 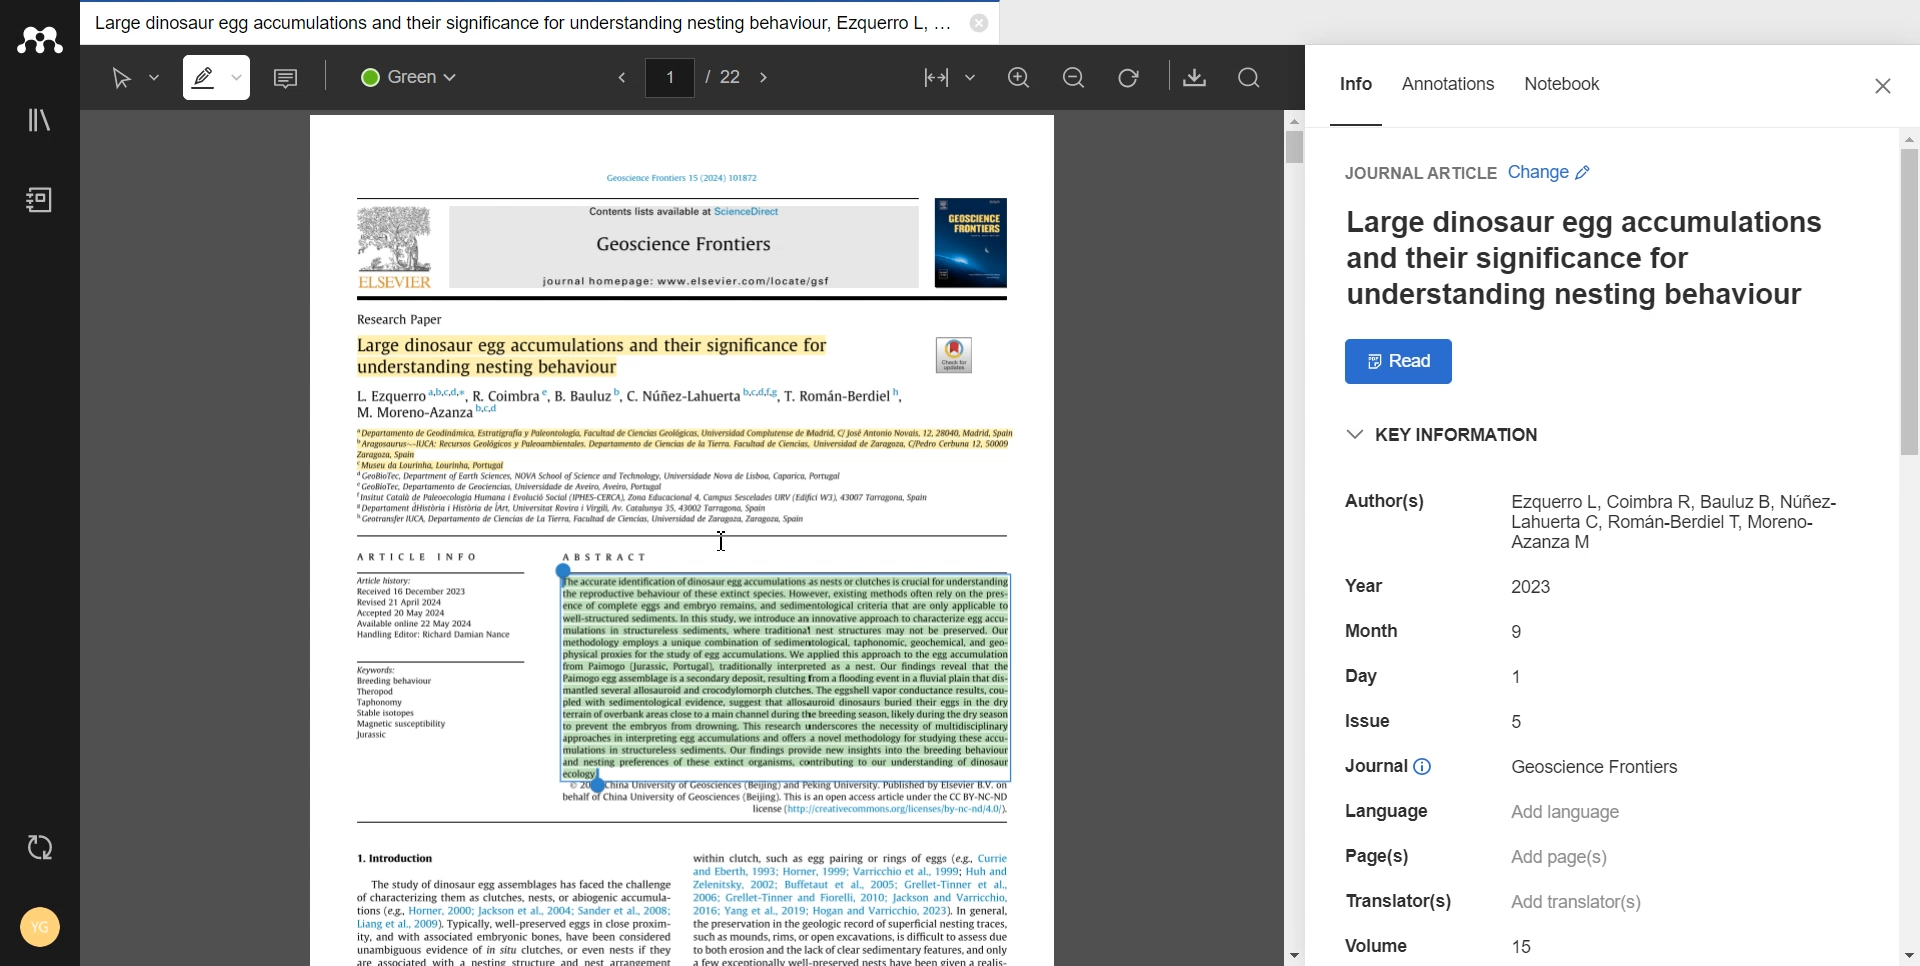 What do you see at coordinates (1572, 811) in the screenshot?
I see `text` at bounding box center [1572, 811].